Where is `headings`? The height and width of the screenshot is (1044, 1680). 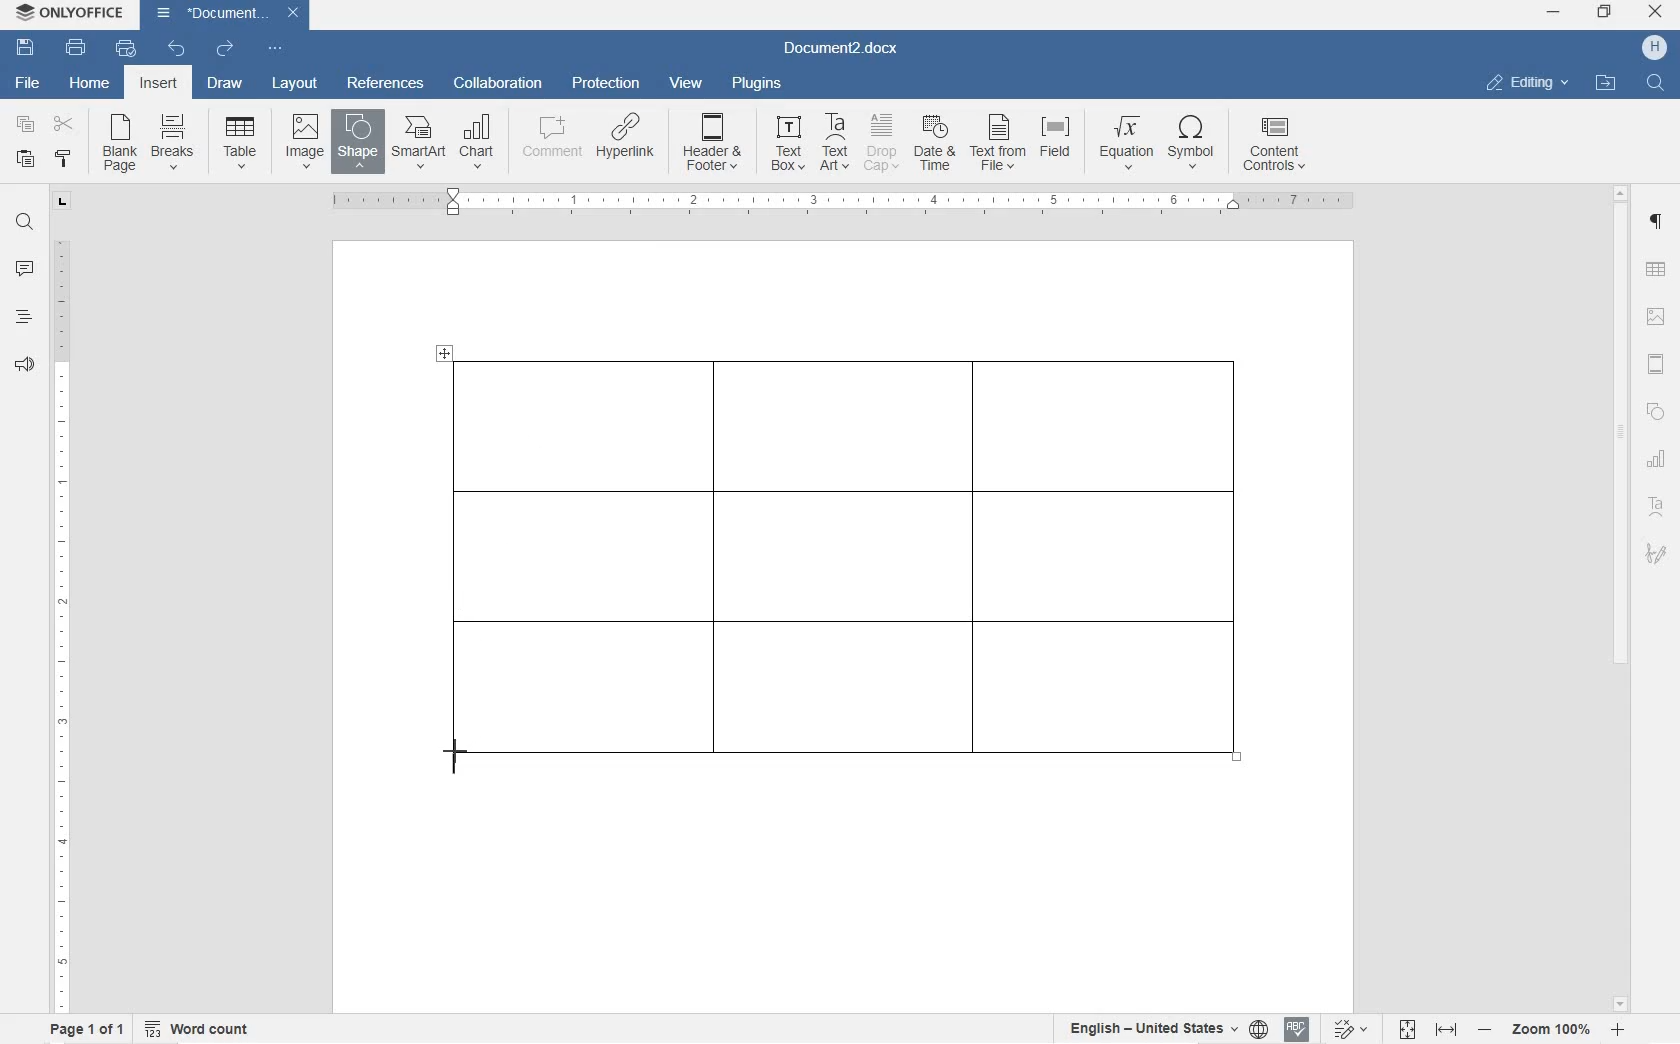 headings is located at coordinates (24, 317).